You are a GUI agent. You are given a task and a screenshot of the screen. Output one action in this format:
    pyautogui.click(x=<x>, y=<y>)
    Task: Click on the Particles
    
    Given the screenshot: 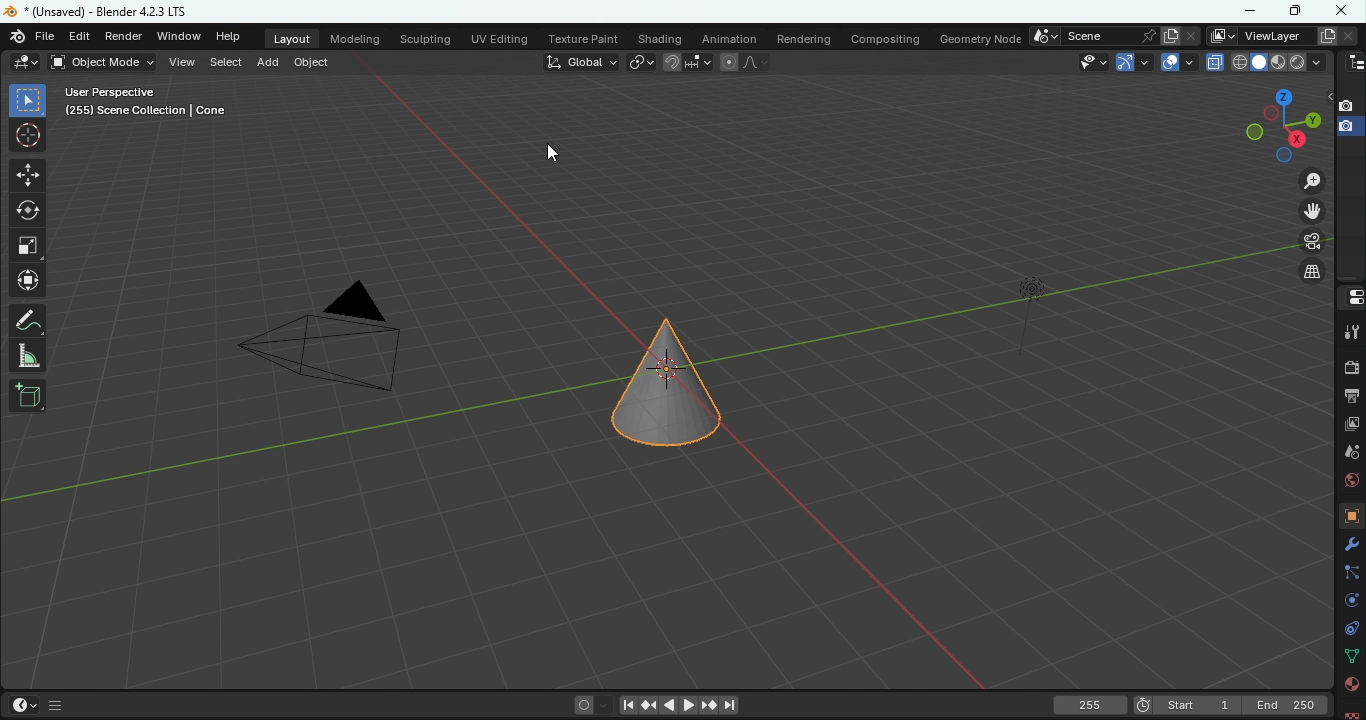 What is the action you would take?
    pyautogui.click(x=1352, y=572)
    